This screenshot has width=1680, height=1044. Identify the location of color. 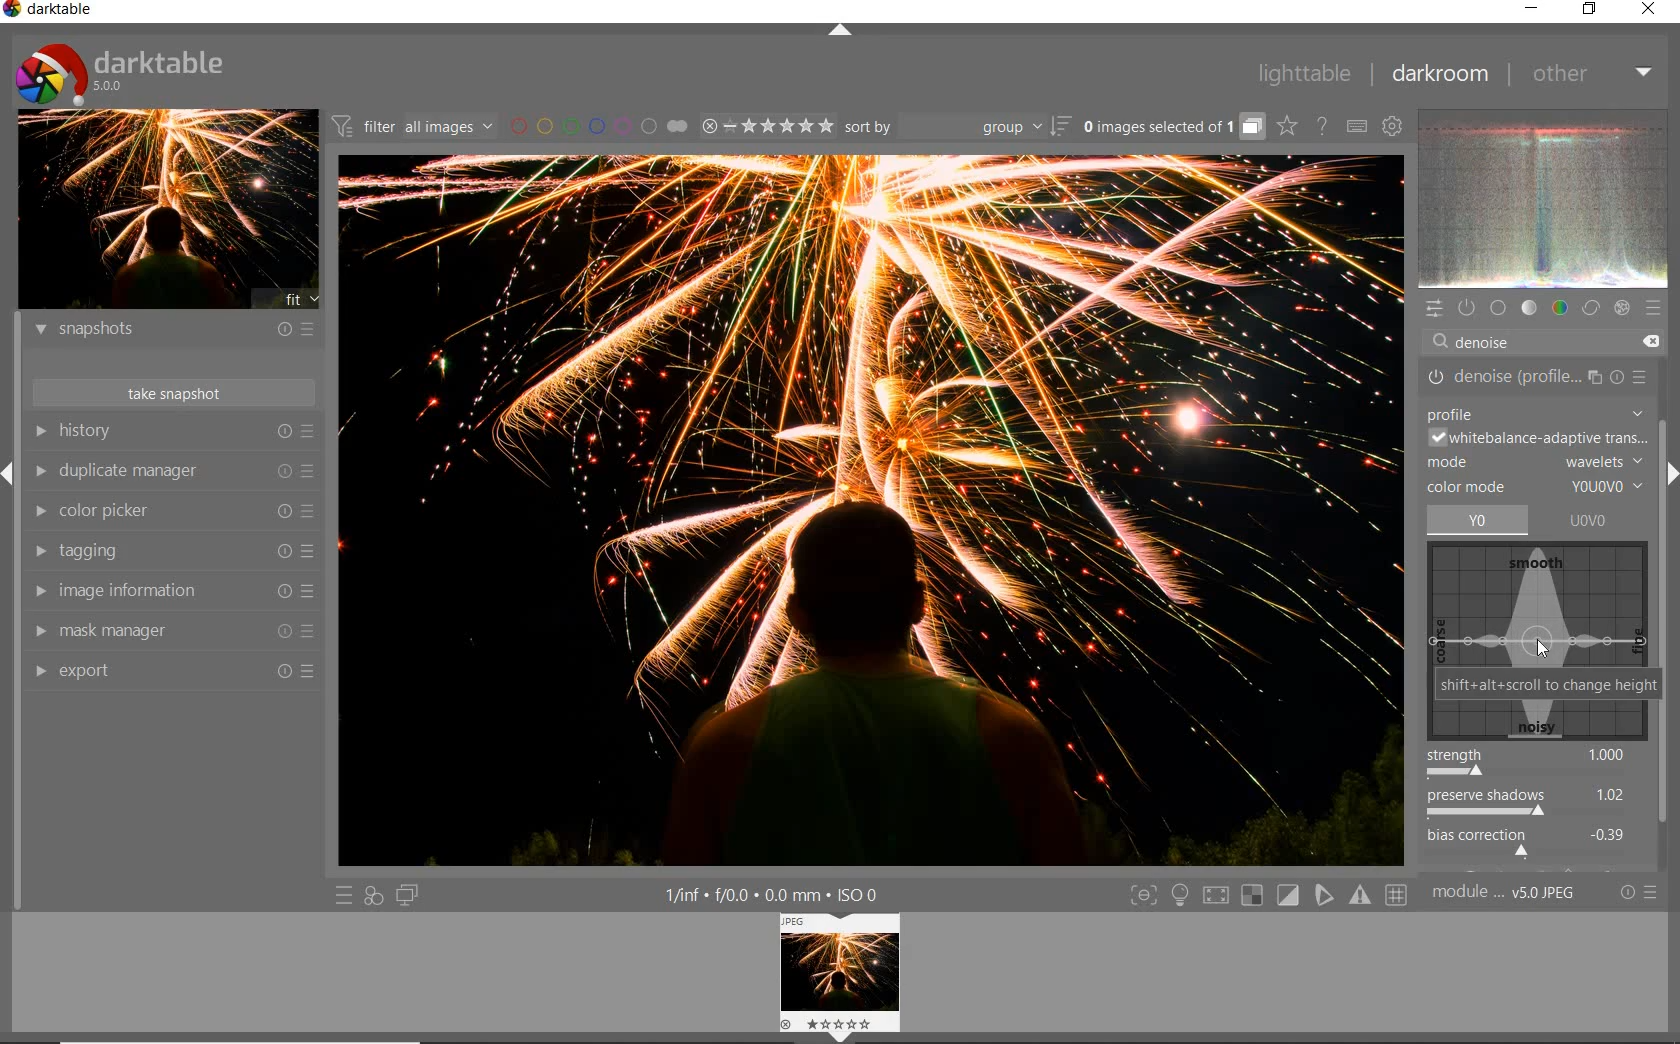
(1561, 308).